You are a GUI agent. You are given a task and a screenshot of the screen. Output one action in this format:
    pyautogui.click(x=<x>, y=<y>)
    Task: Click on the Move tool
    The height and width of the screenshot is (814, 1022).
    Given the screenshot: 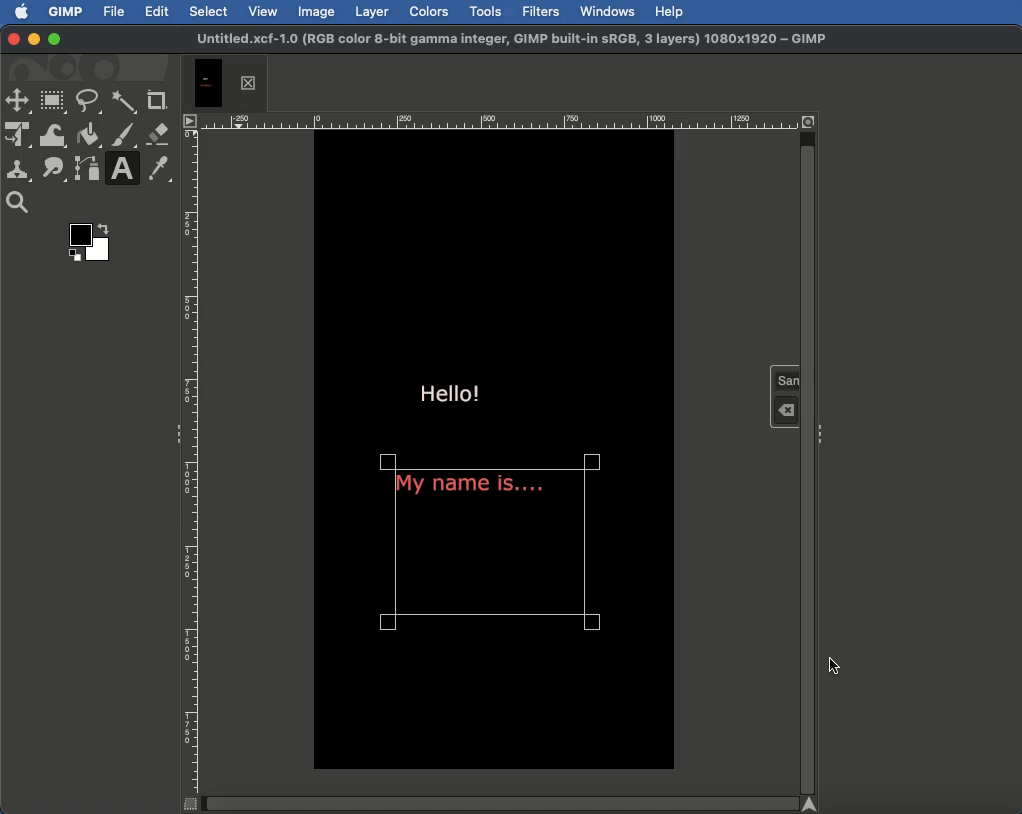 What is the action you would take?
    pyautogui.click(x=18, y=102)
    